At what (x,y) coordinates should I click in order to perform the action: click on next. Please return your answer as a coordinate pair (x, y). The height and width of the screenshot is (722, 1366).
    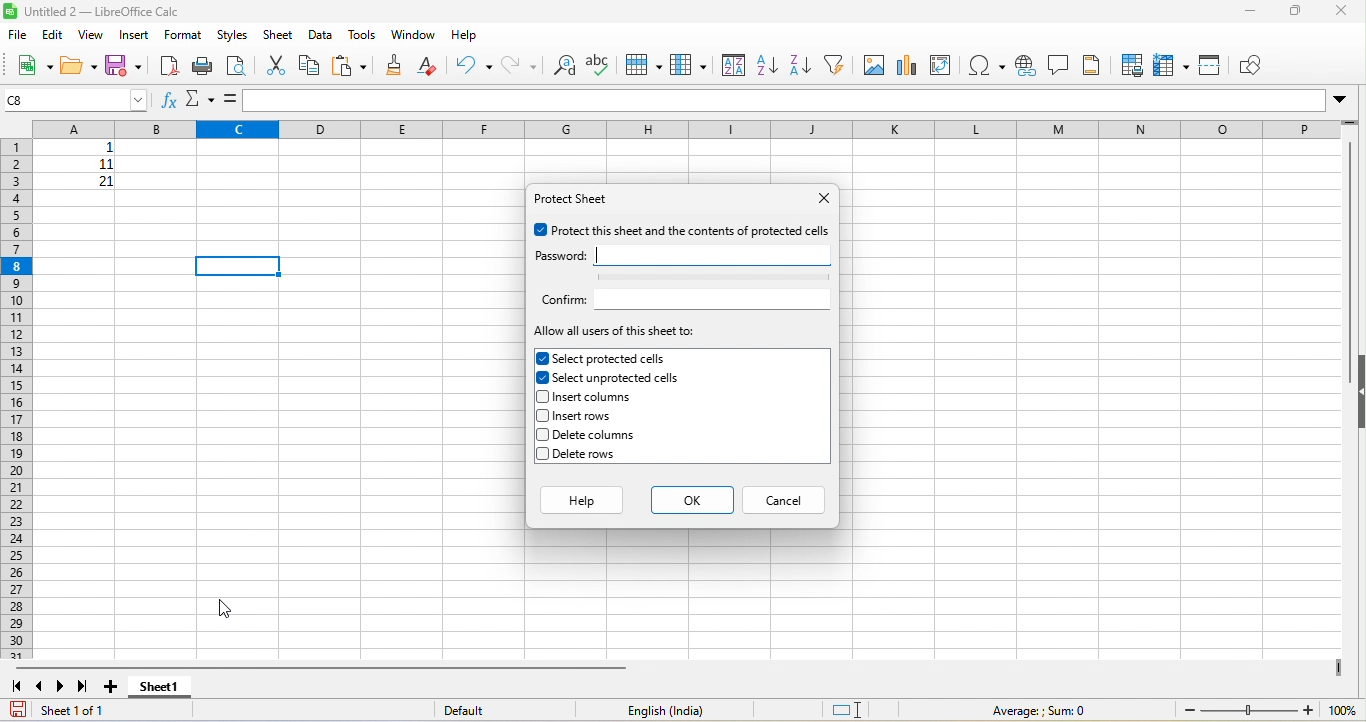
    Looking at the image, I should click on (62, 686).